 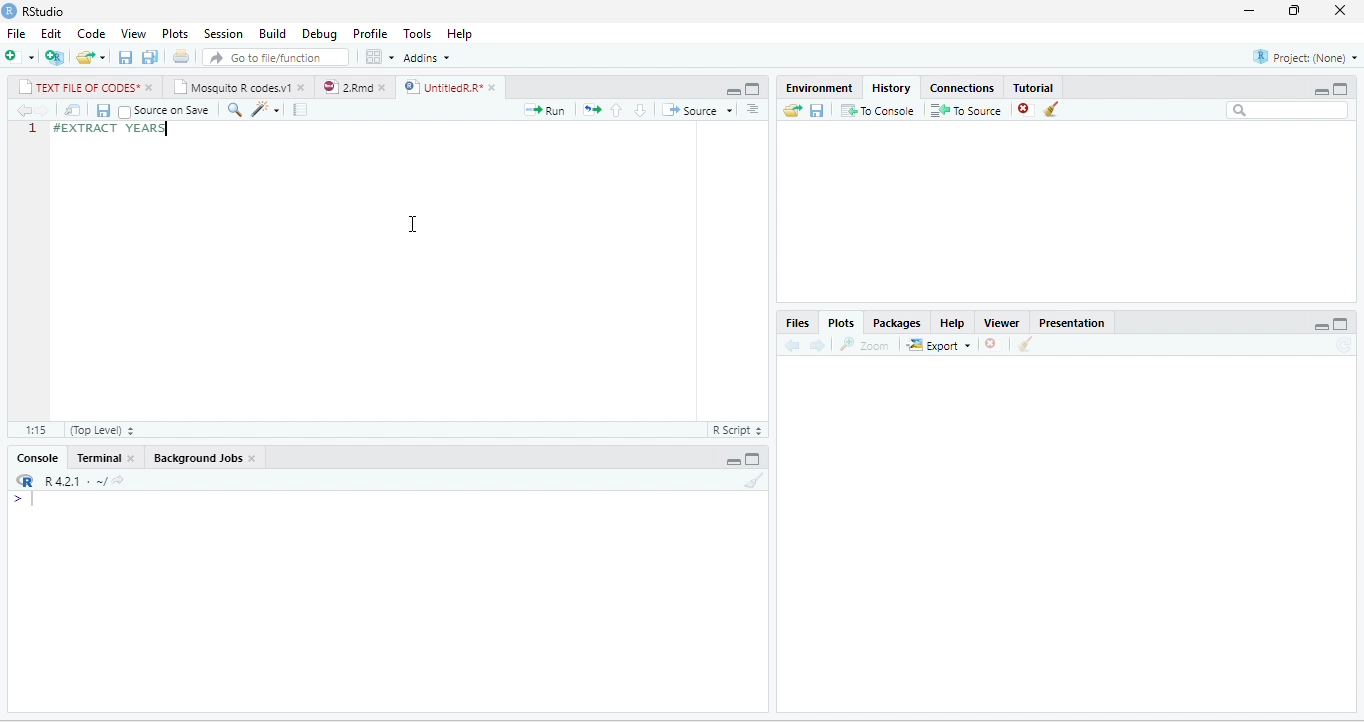 I want to click on R Script, so click(x=736, y=429).